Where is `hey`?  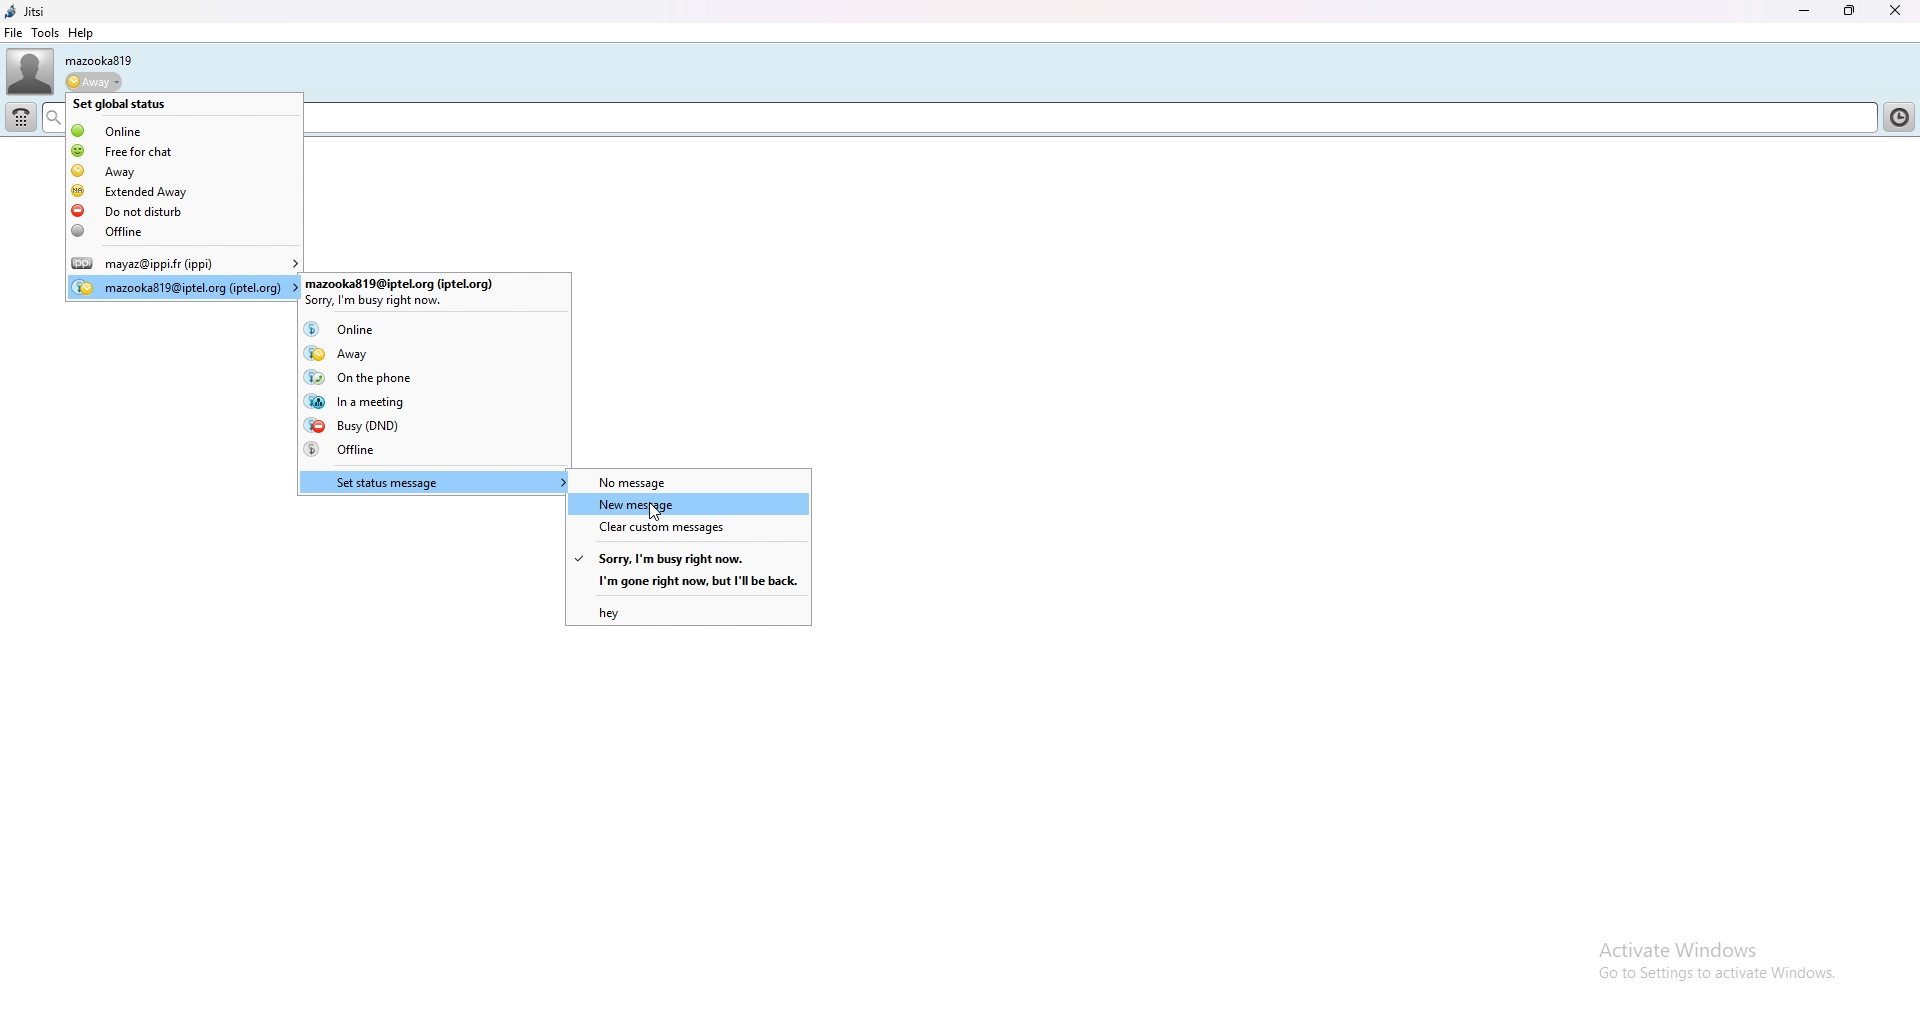 hey is located at coordinates (688, 611).